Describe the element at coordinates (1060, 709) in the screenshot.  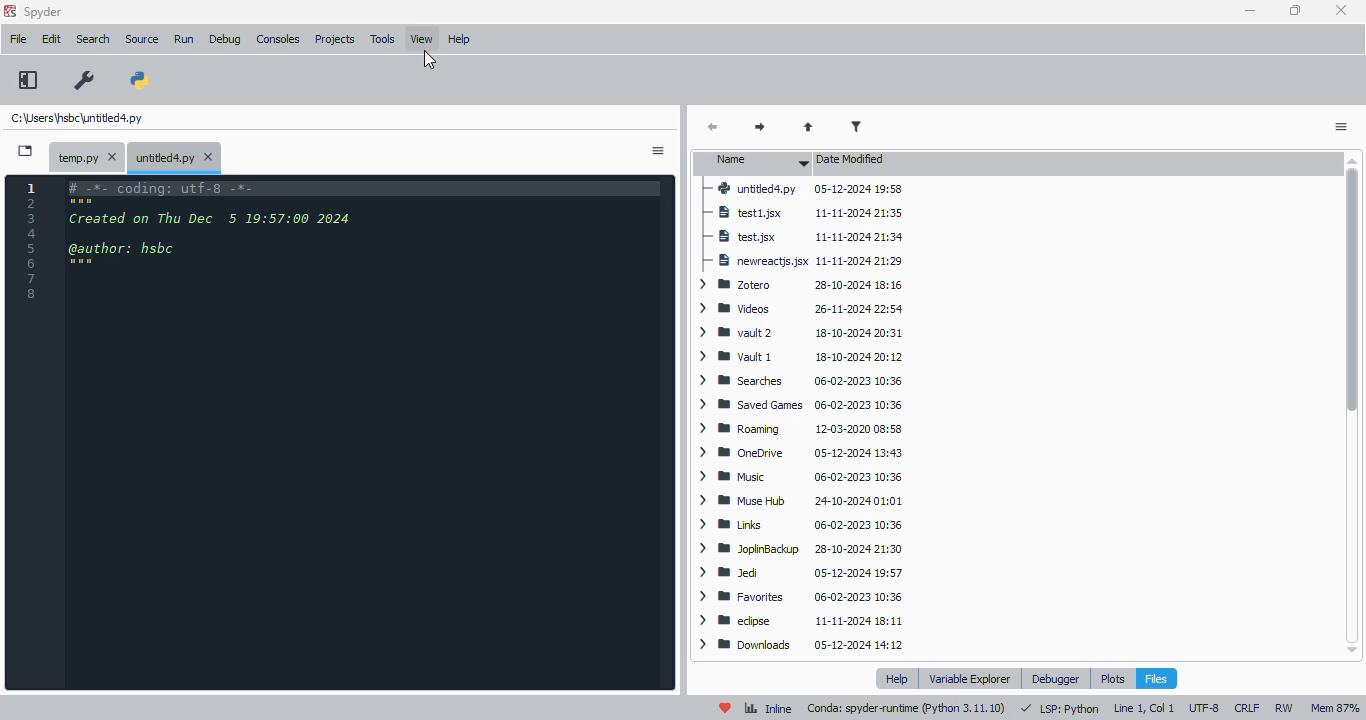
I see `LSP: python` at that location.